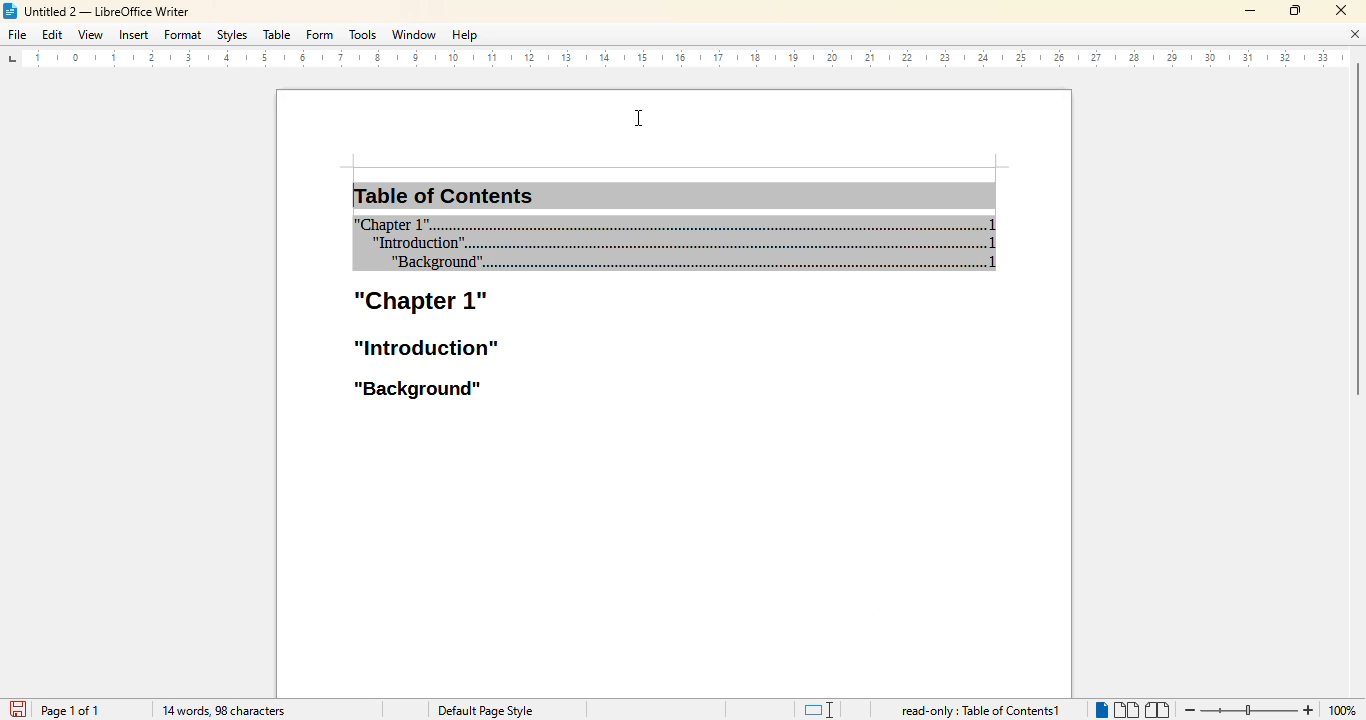 The height and width of the screenshot is (720, 1366). Describe the element at coordinates (1354, 34) in the screenshot. I see `close document` at that location.